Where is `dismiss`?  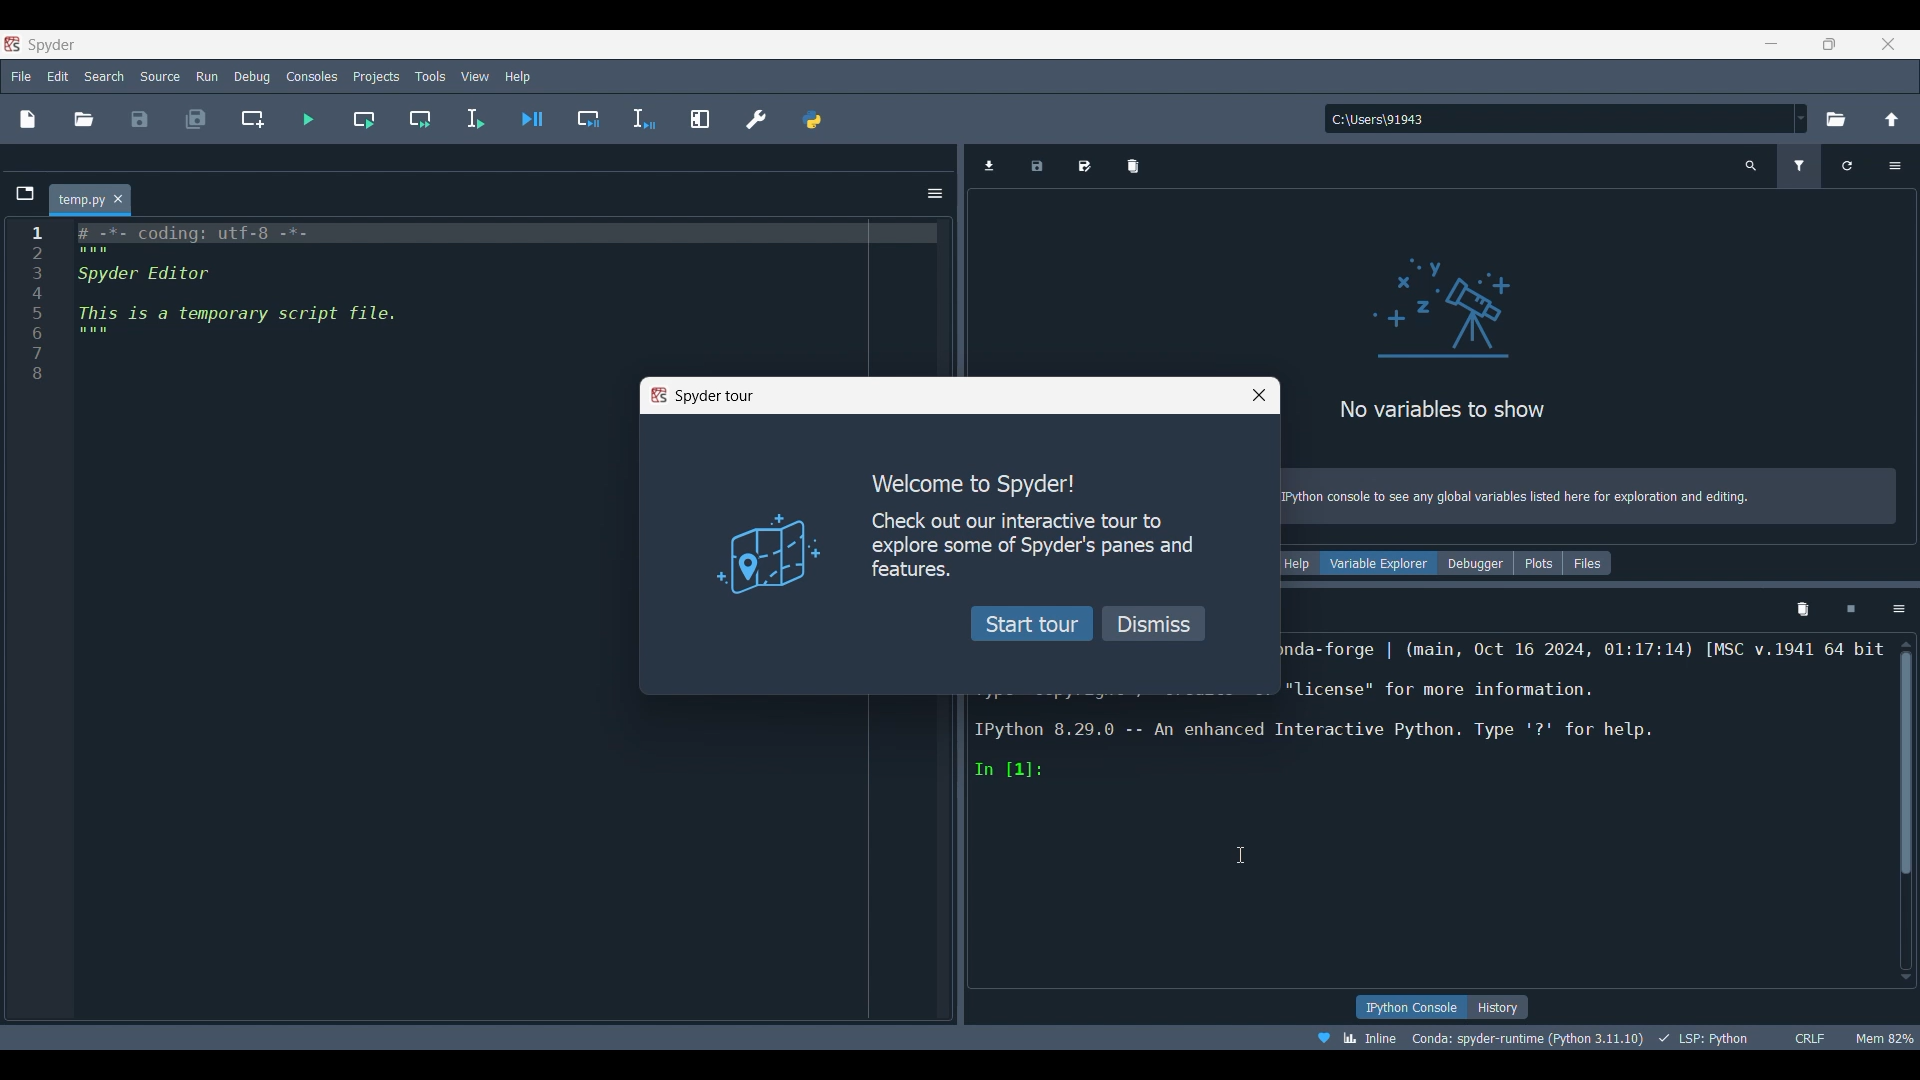 dismiss is located at coordinates (1156, 623).